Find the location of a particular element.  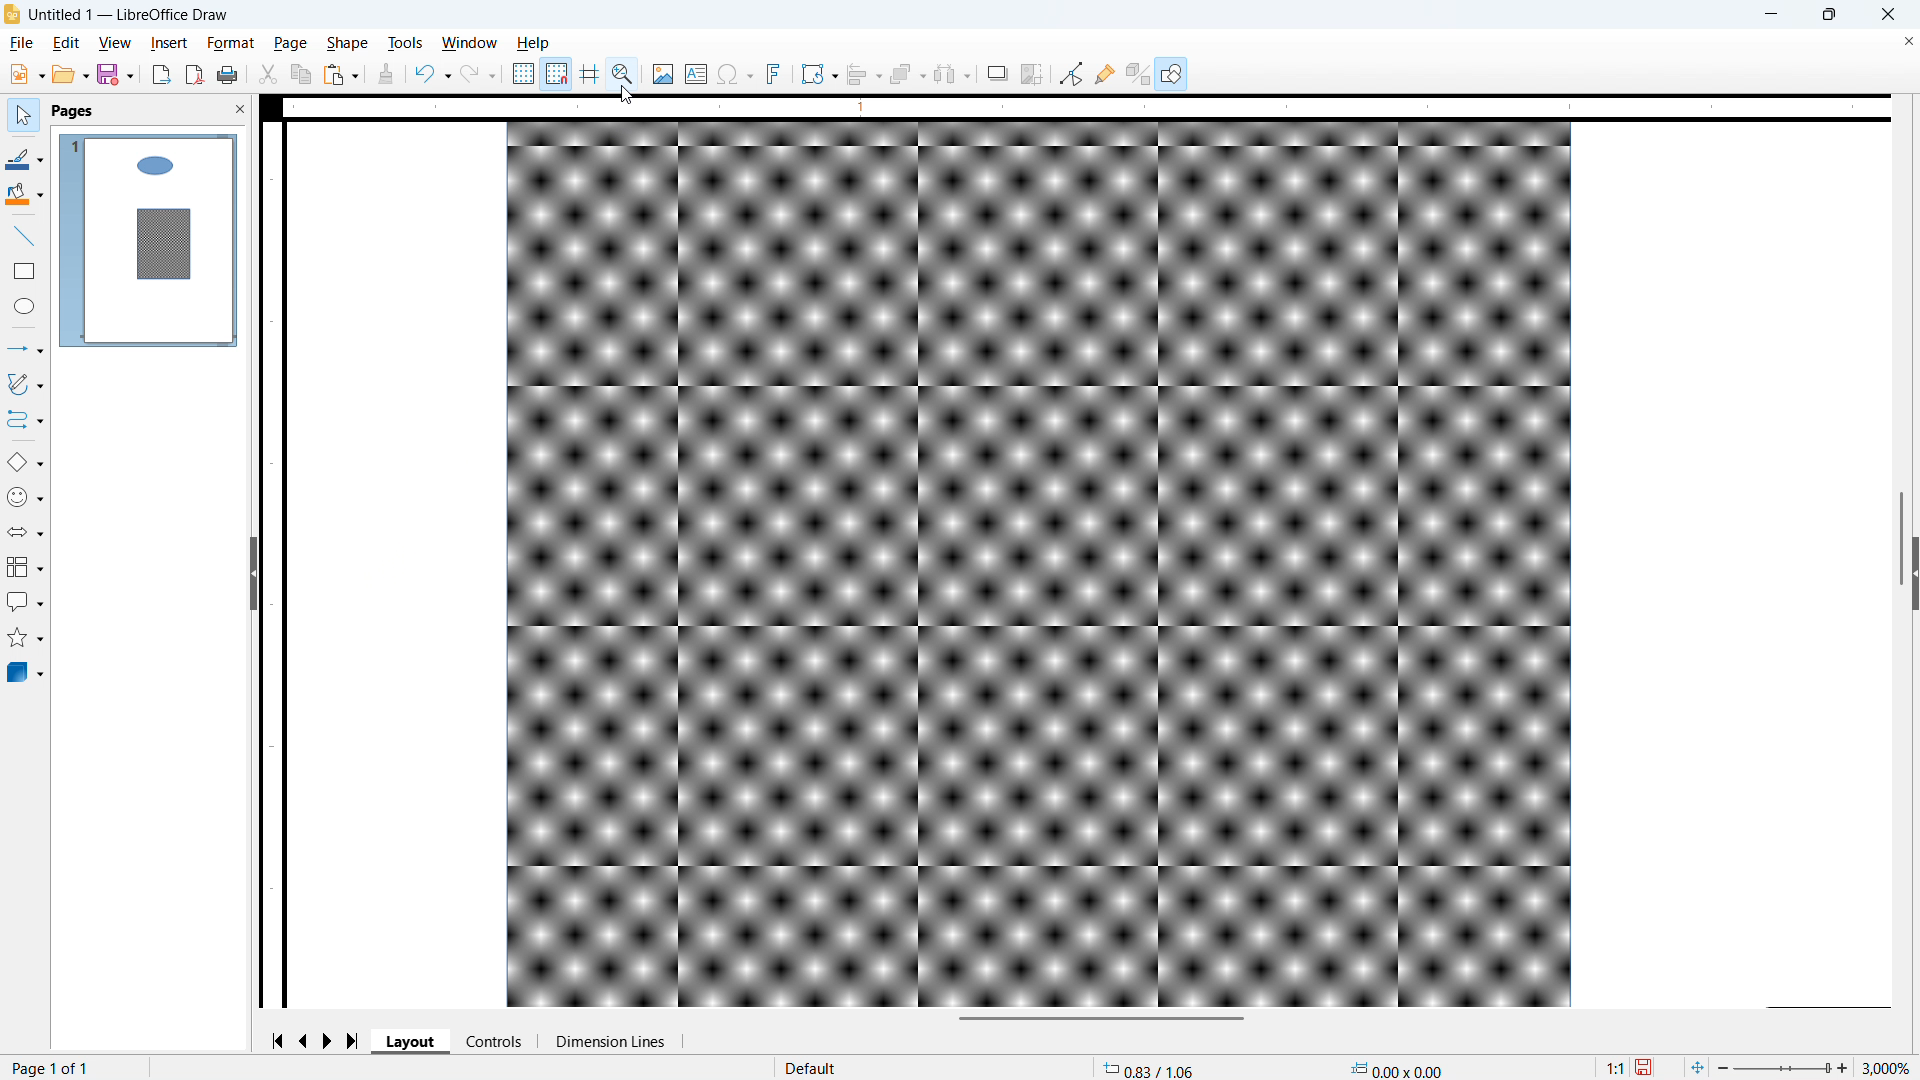

Vertical scroll bar  is located at coordinates (1900, 538).